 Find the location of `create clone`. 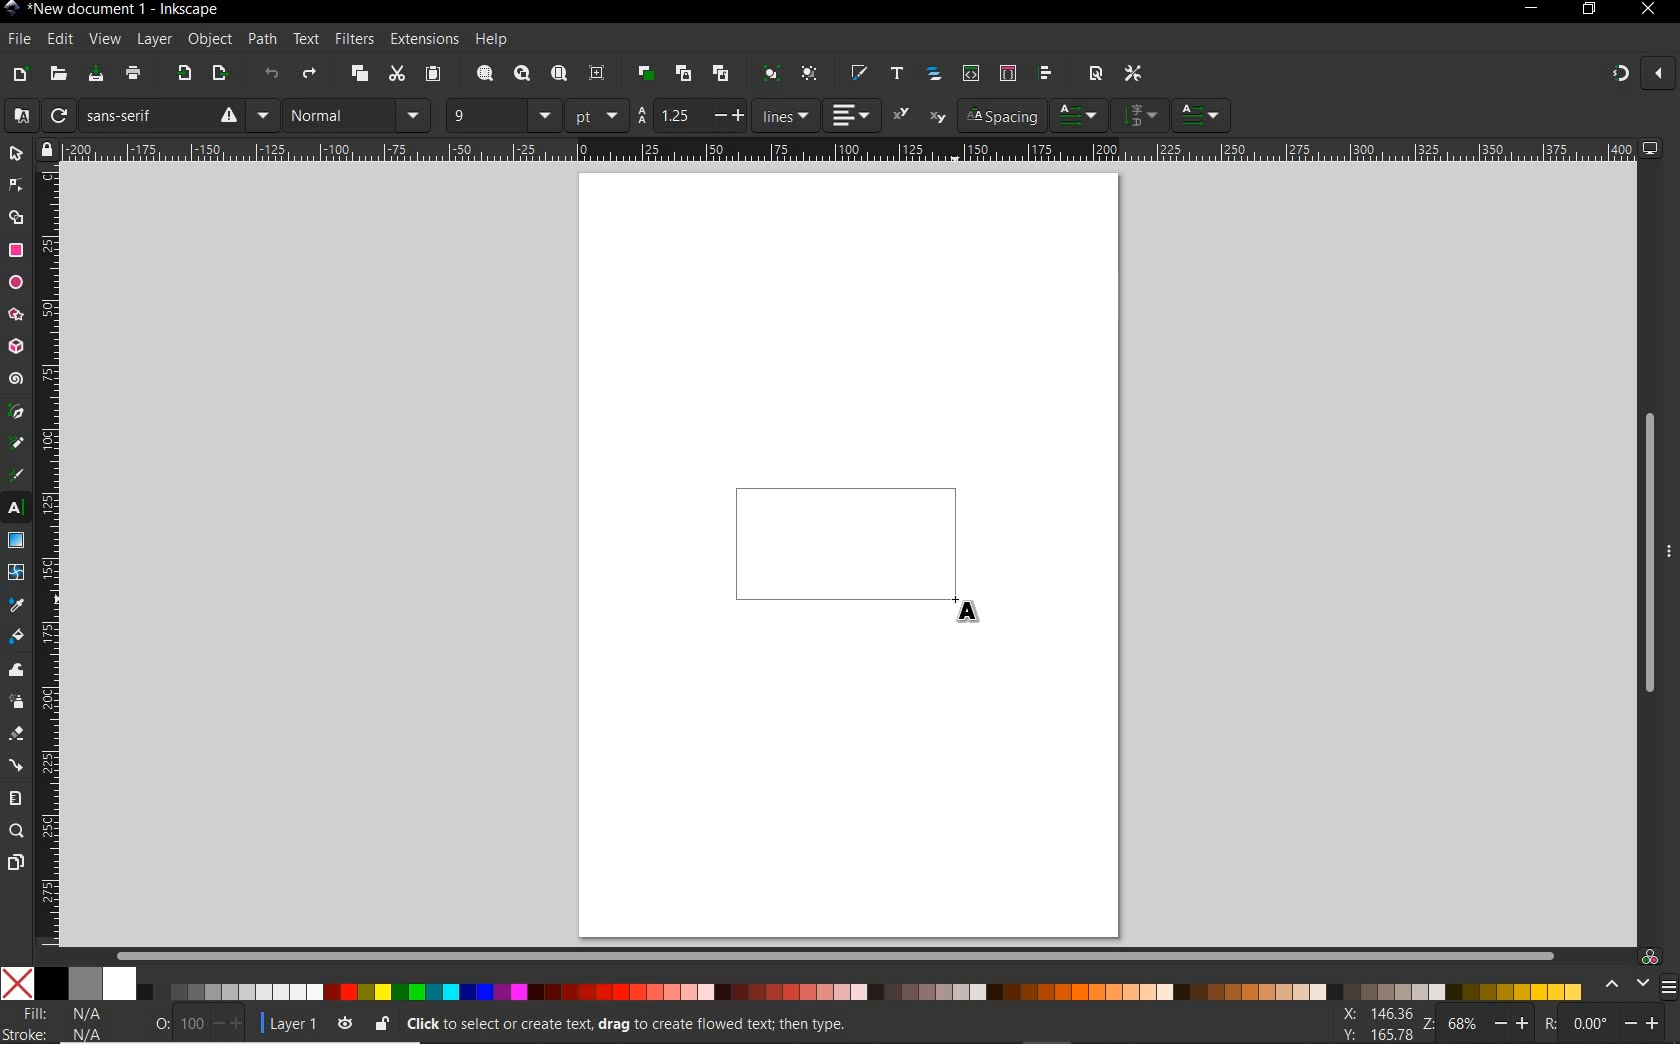

create clone is located at coordinates (681, 74).